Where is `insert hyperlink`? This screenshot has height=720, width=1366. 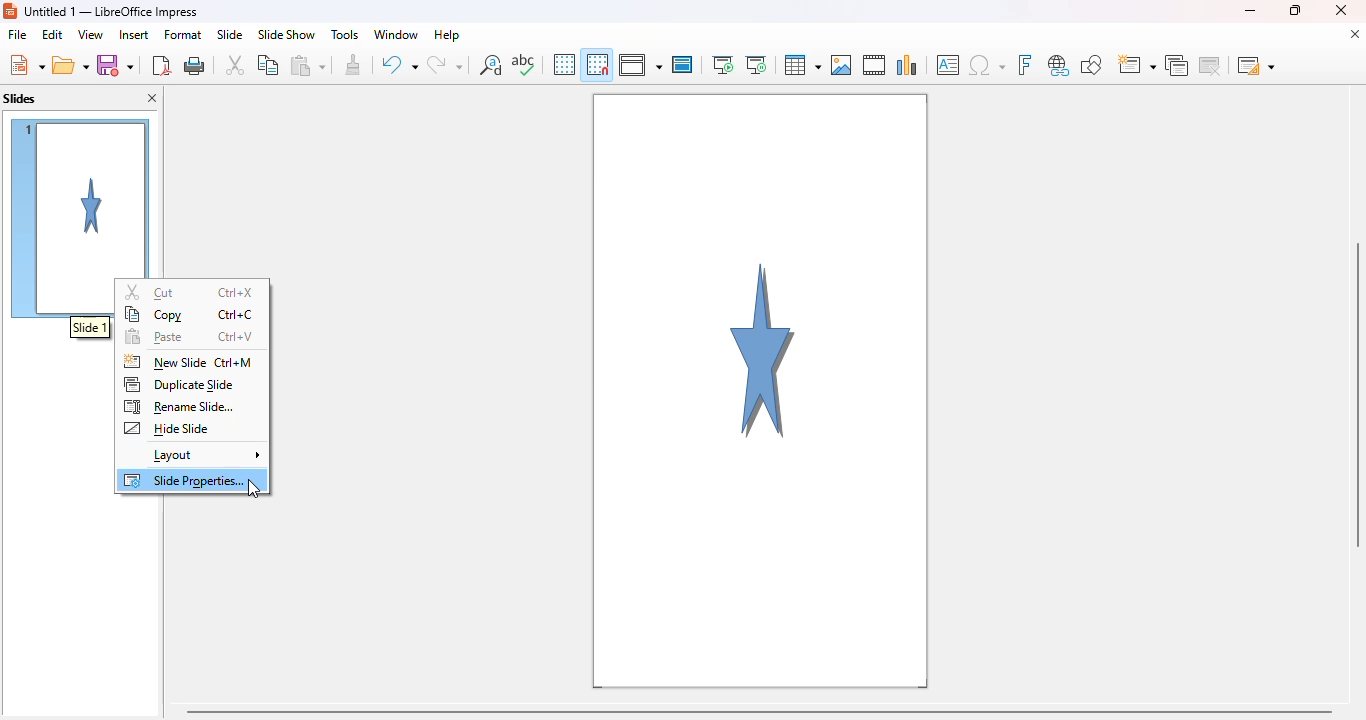
insert hyperlink is located at coordinates (1059, 65).